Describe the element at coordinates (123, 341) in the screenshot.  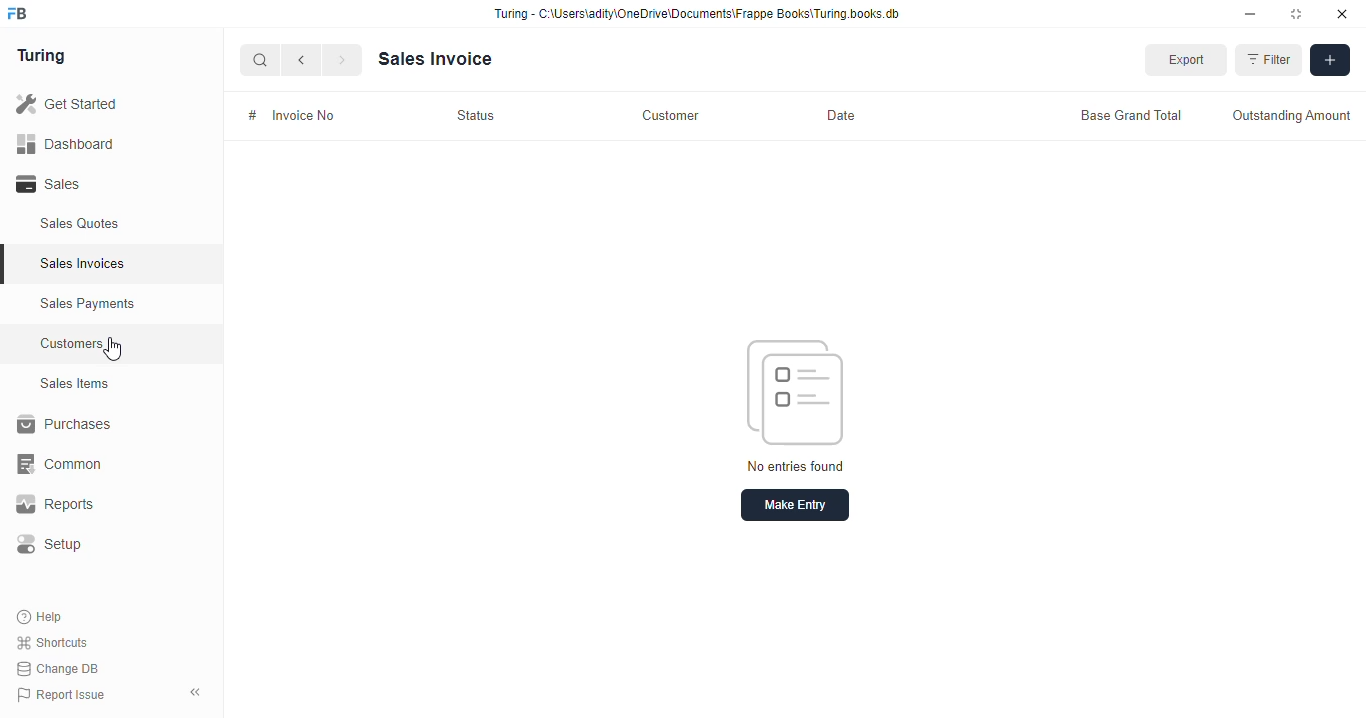
I see `Customers` at that location.